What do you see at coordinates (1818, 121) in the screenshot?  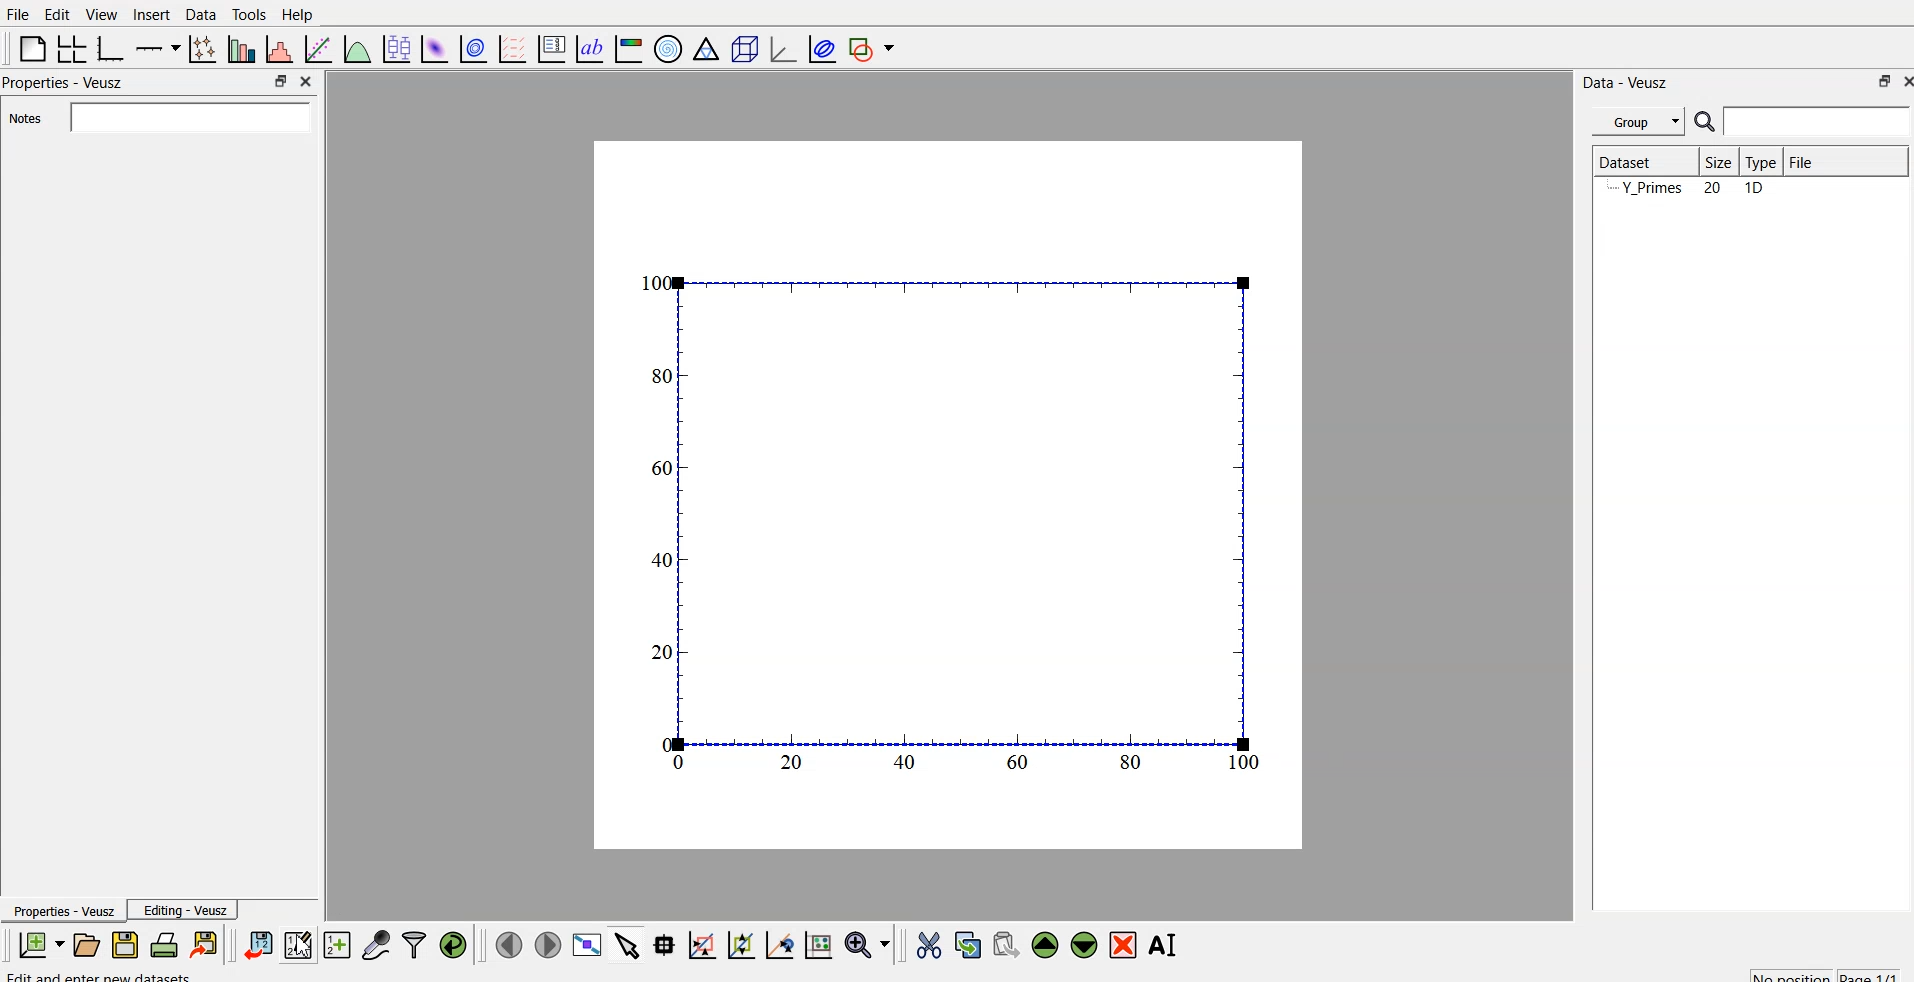 I see `search bar` at bounding box center [1818, 121].